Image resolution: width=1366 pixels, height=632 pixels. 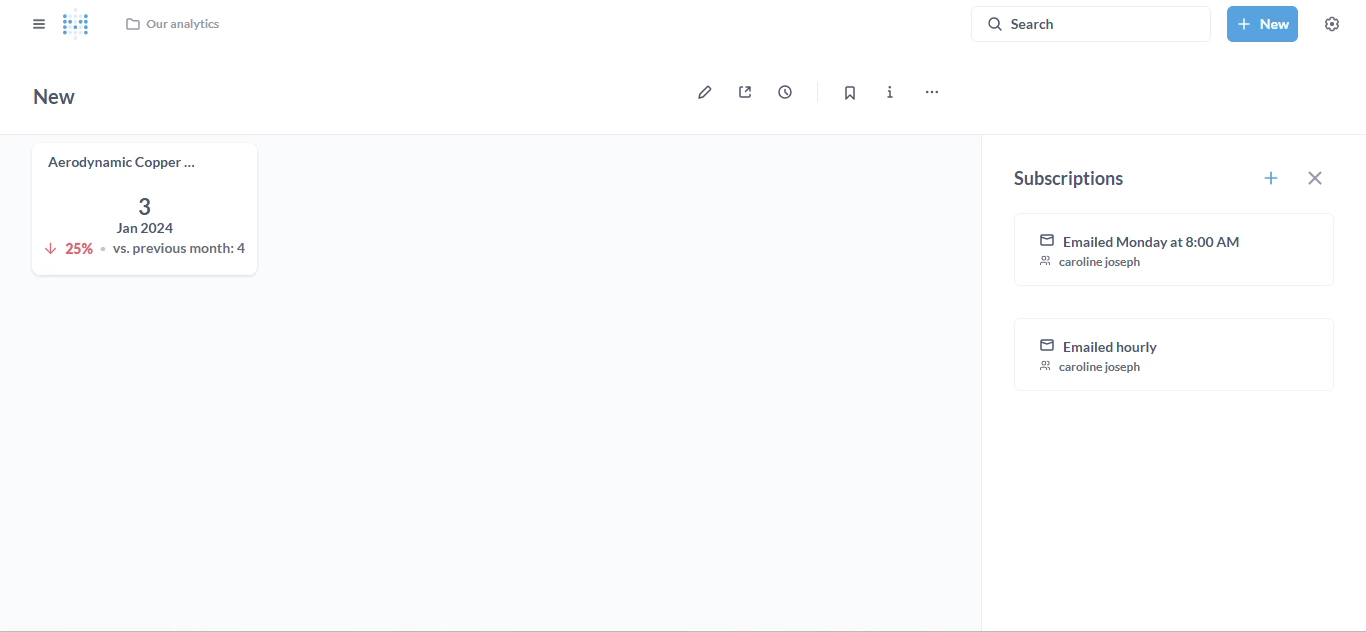 What do you see at coordinates (1182, 355) in the screenshot?
I see `email notifications enabled for user` at bounding box center [1182, 355].